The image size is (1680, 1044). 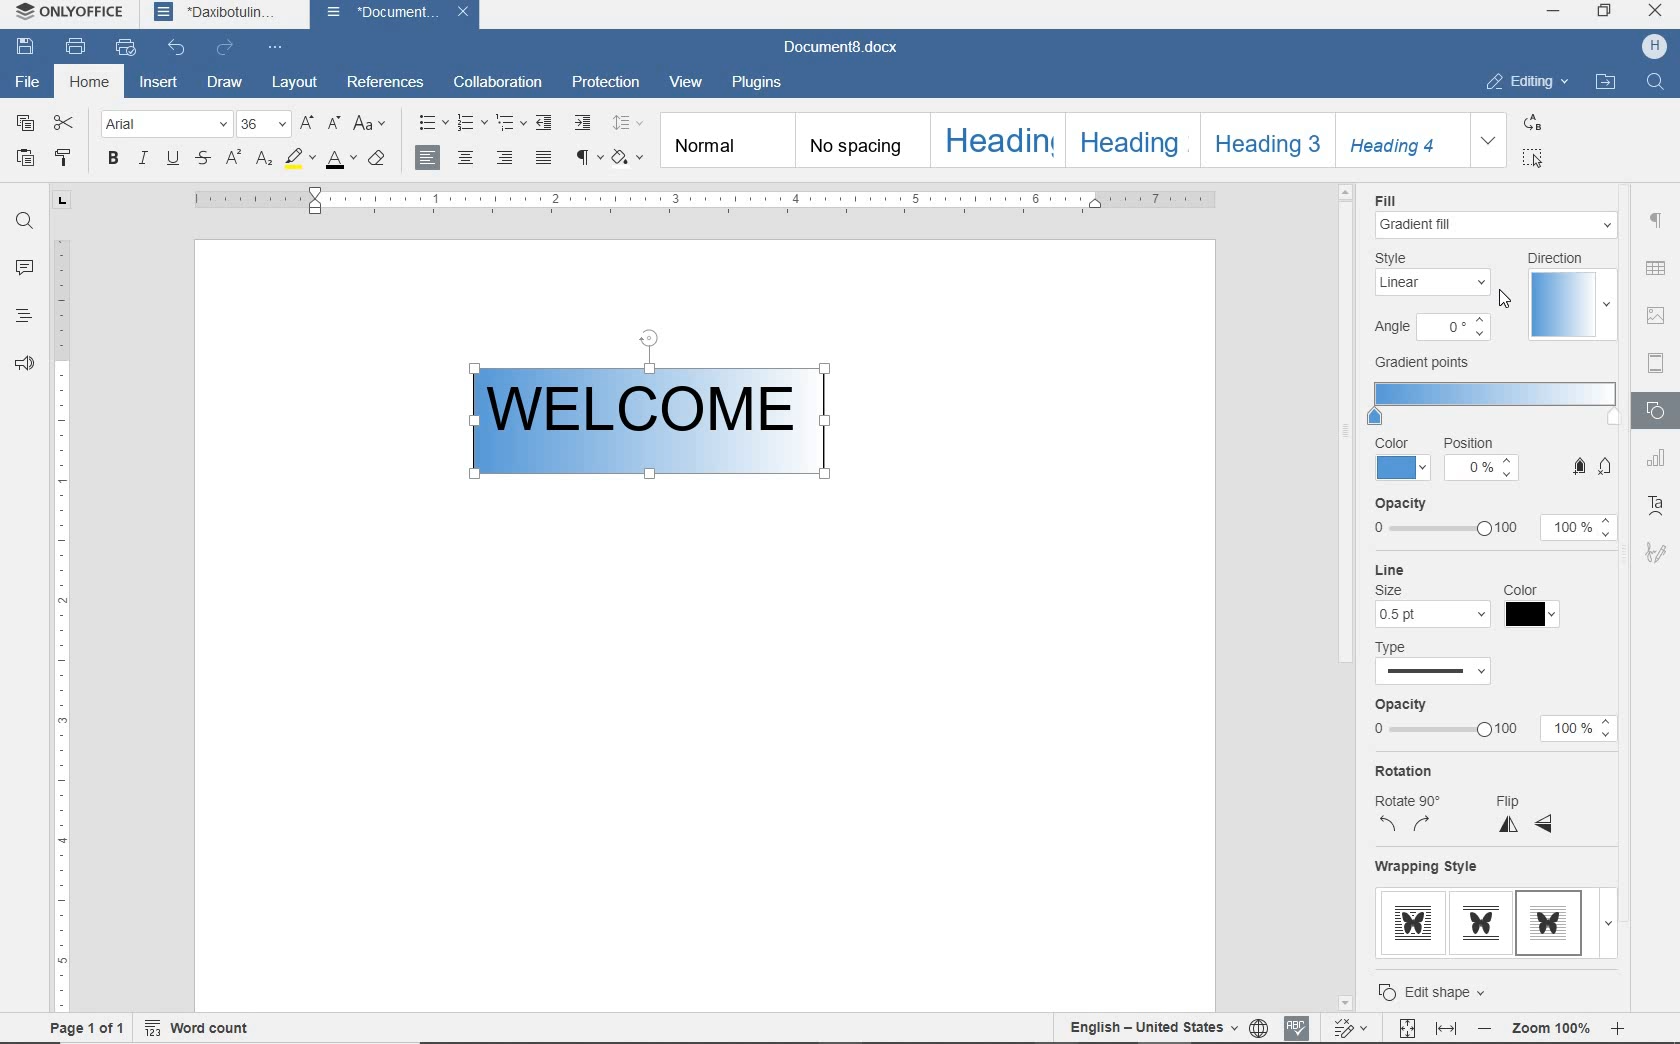 What do you see at coordinates (505, 156) in the screenshot?
I see `ALIGN RIGHT` at bounding box center [505, 156].